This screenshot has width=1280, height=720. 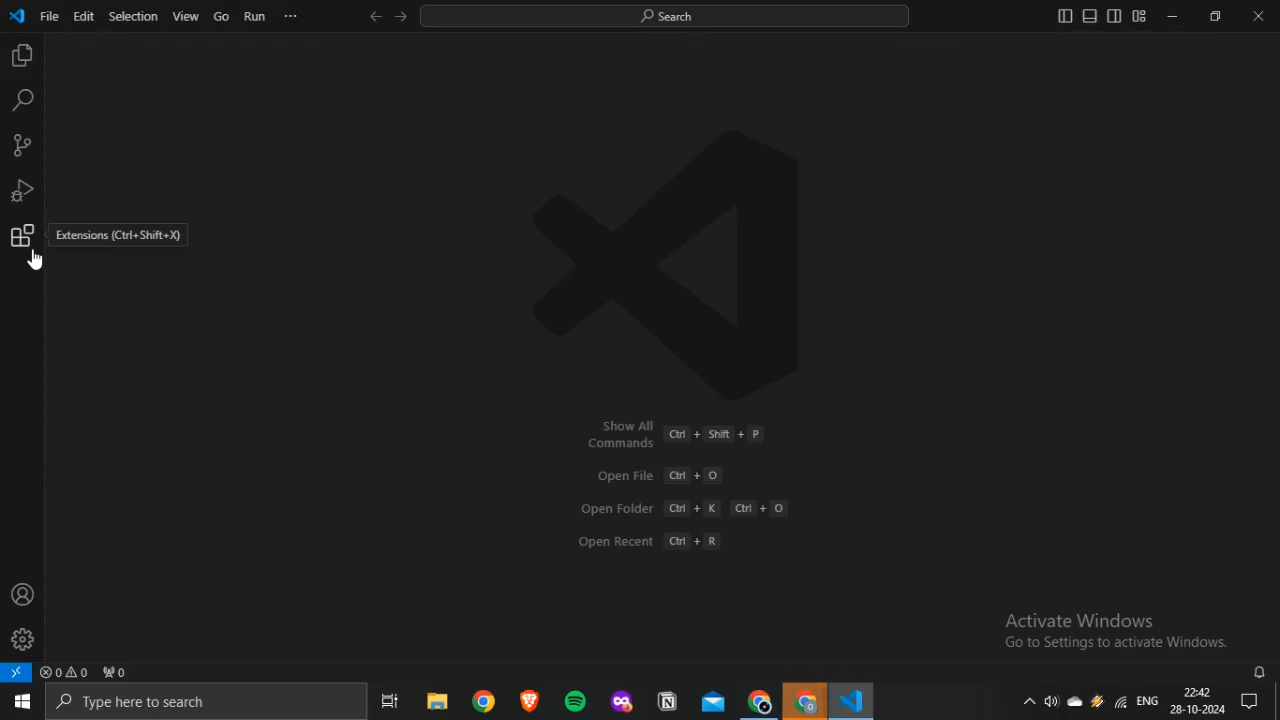 What do you see at coordinates (1139, 16) in the screenshot?
I see `customize layout` at bounding box center [1139, 16].